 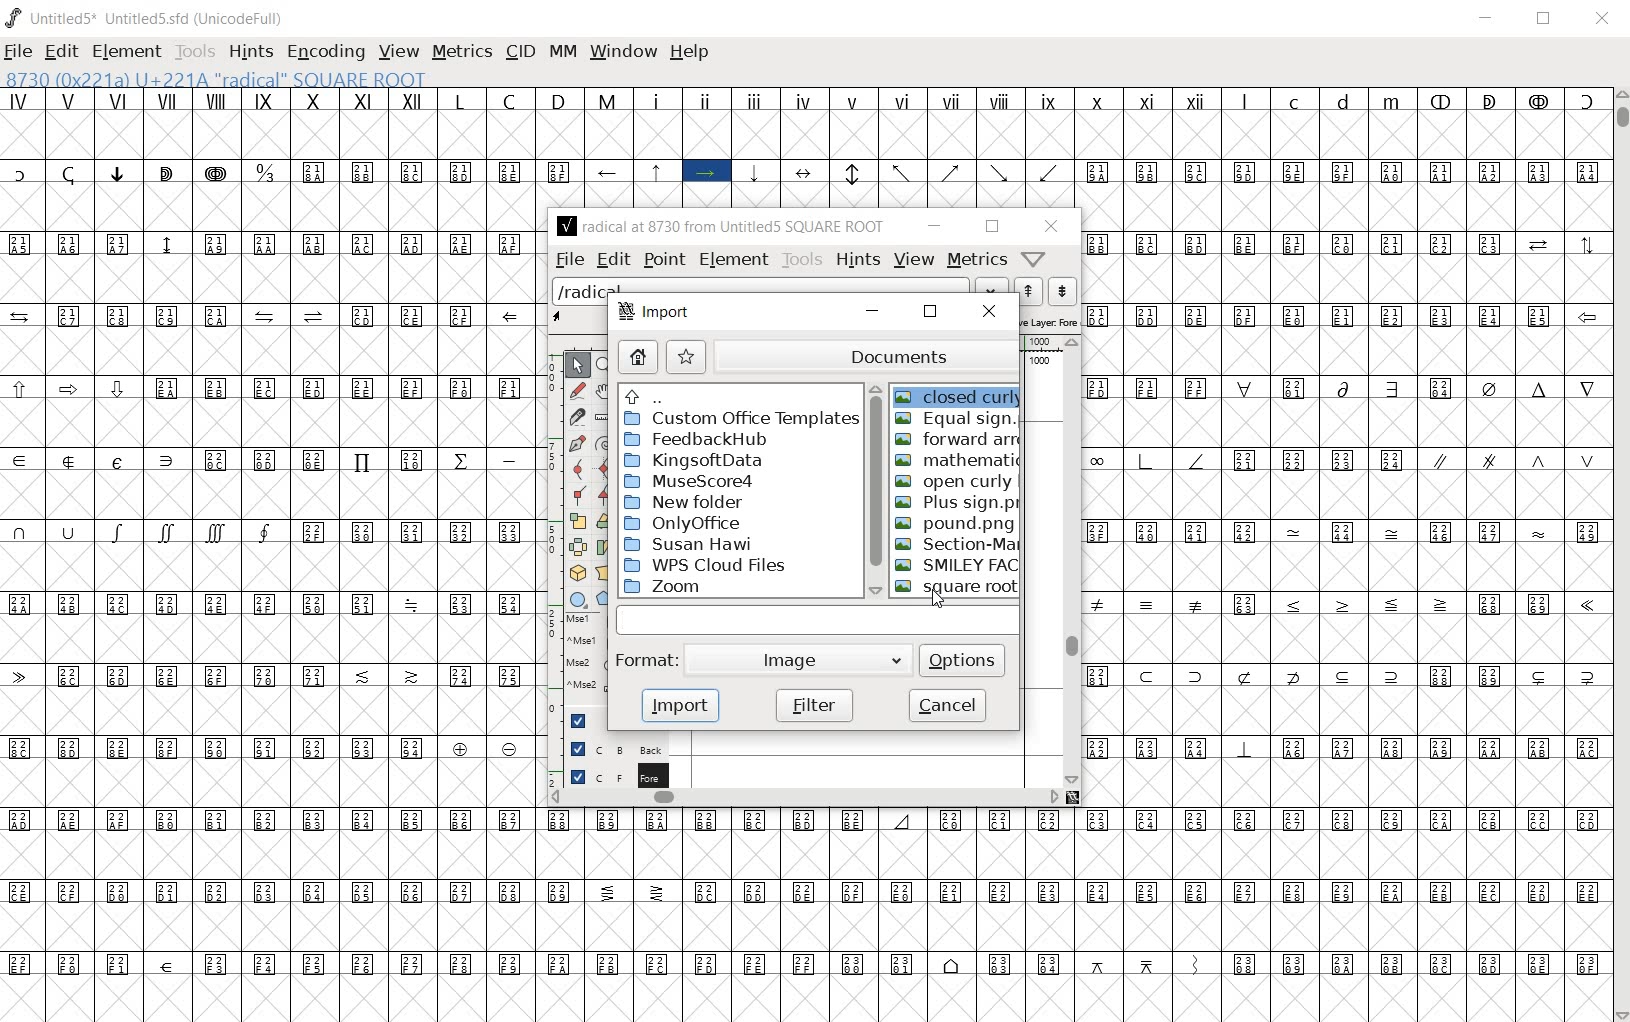 I want to click on Custom Office Templates, so click(x=741, y=418).